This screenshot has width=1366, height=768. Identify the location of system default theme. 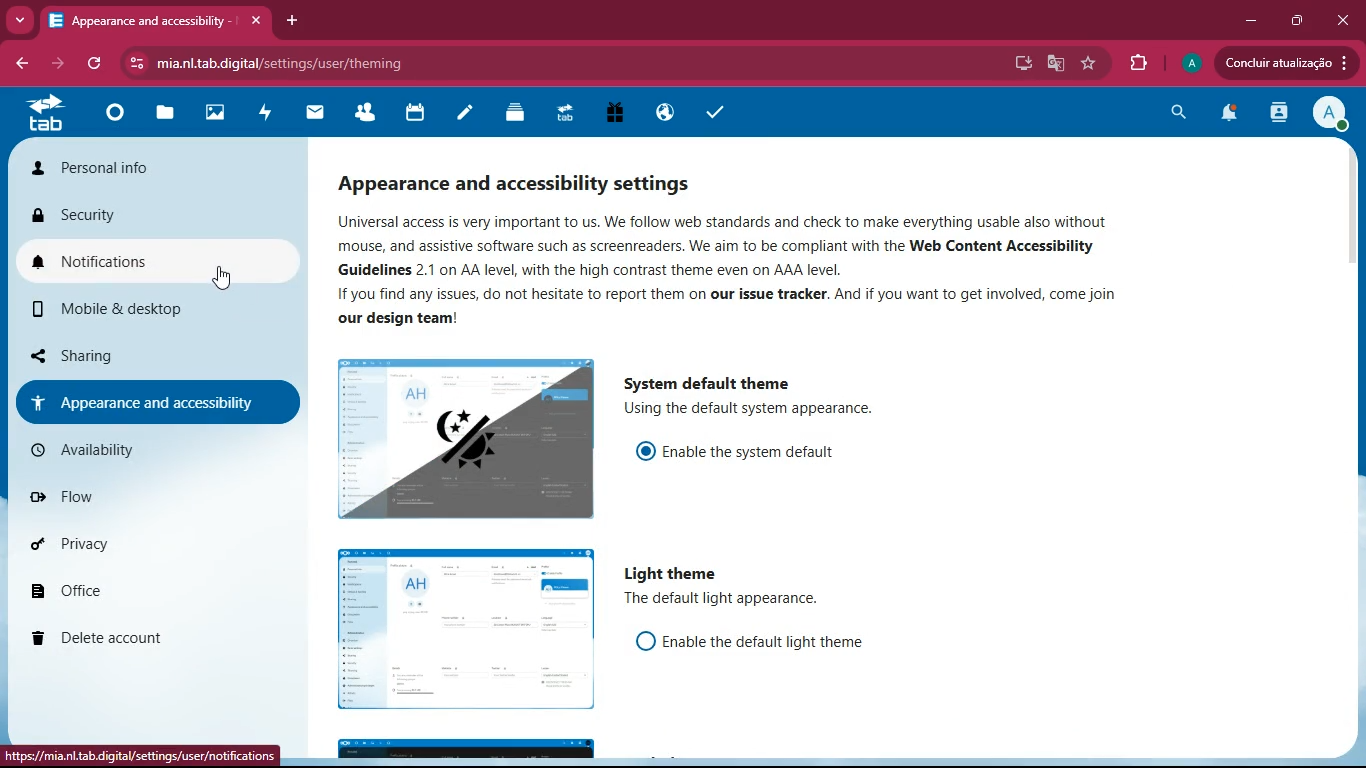
(715, 381).